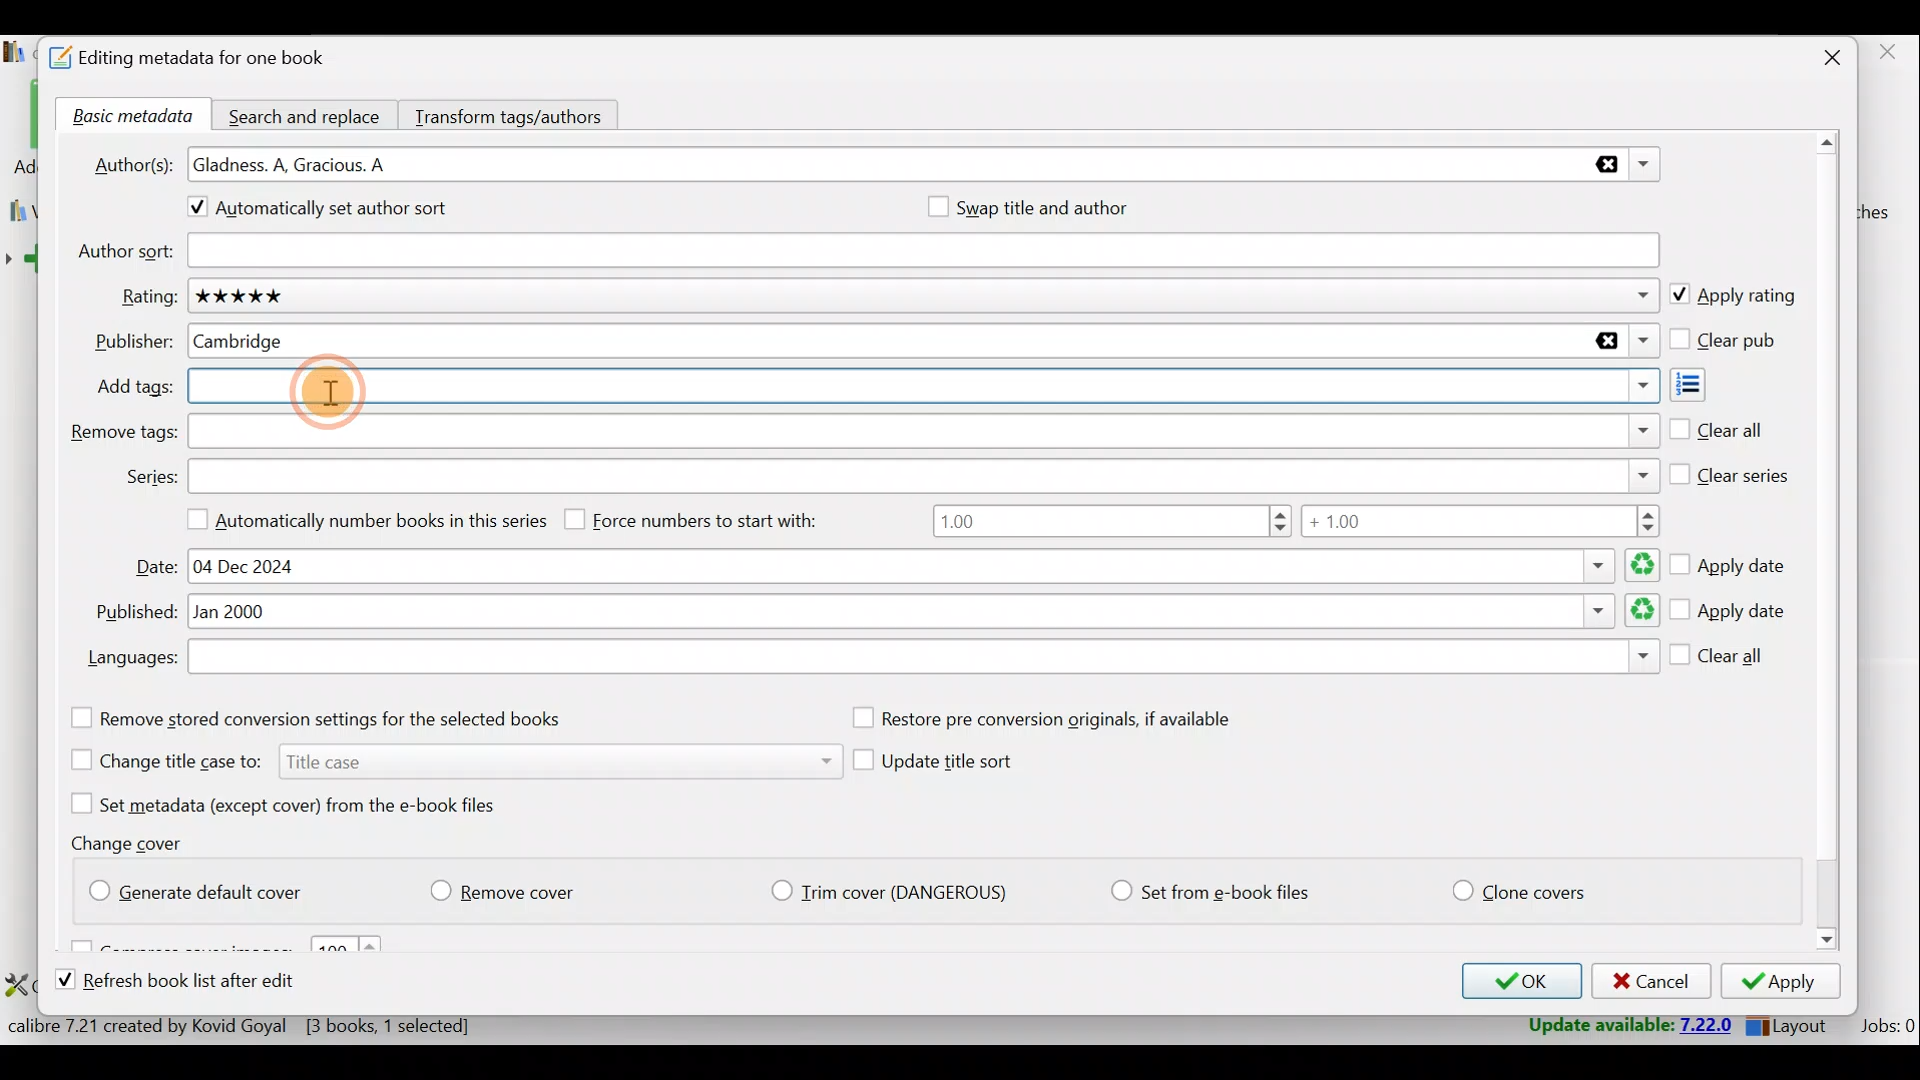 This screenshot has width=1920, height=1080. What do you see at coordinates (134, 342) in the screenshot?
I see `Publisher:` at bounding box center [134, 342].